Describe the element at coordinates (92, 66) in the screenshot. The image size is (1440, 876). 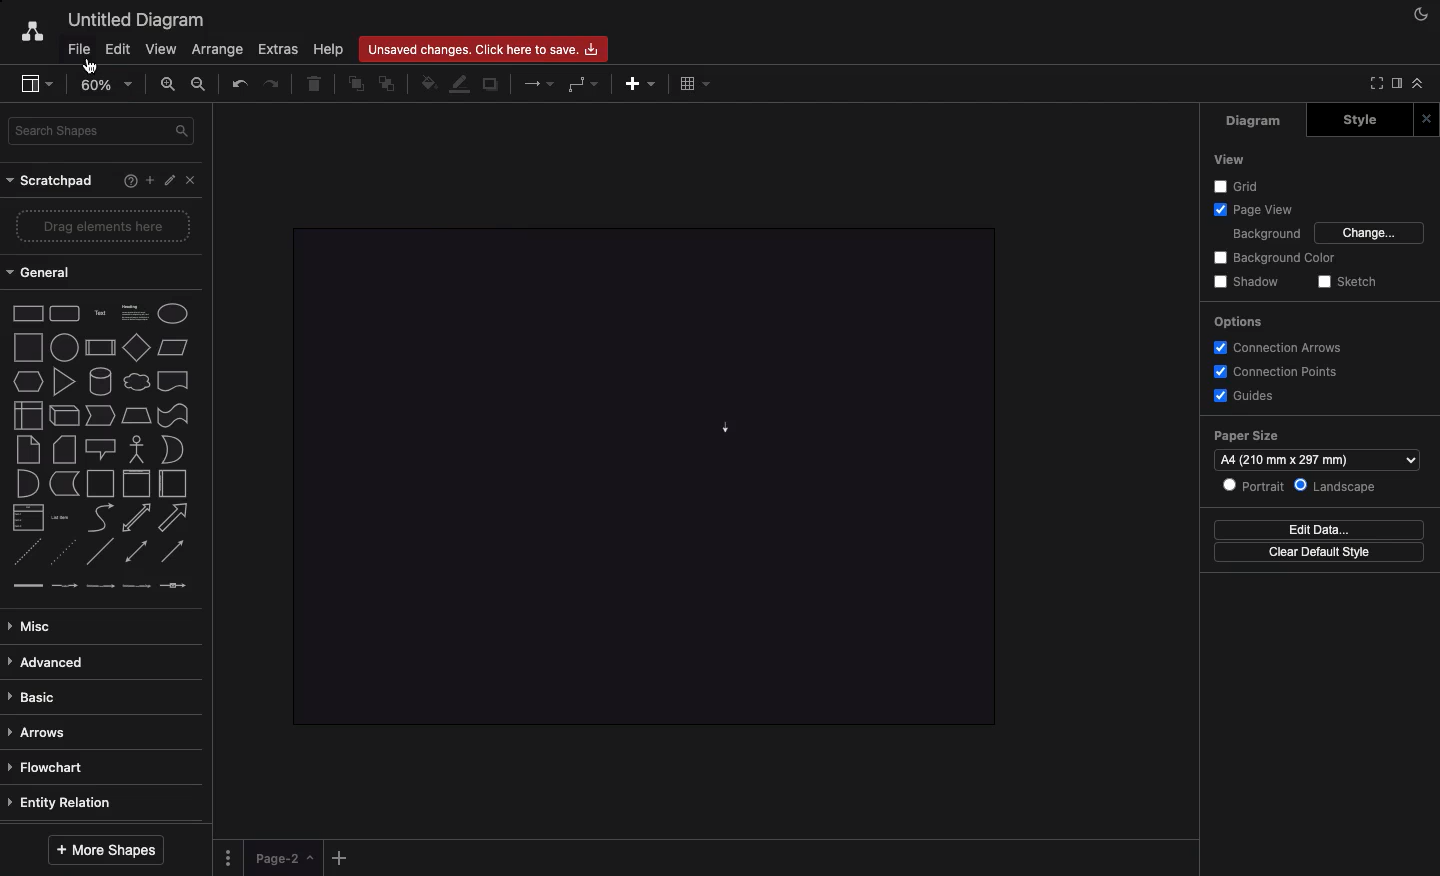
I see `Cursor` at that location.